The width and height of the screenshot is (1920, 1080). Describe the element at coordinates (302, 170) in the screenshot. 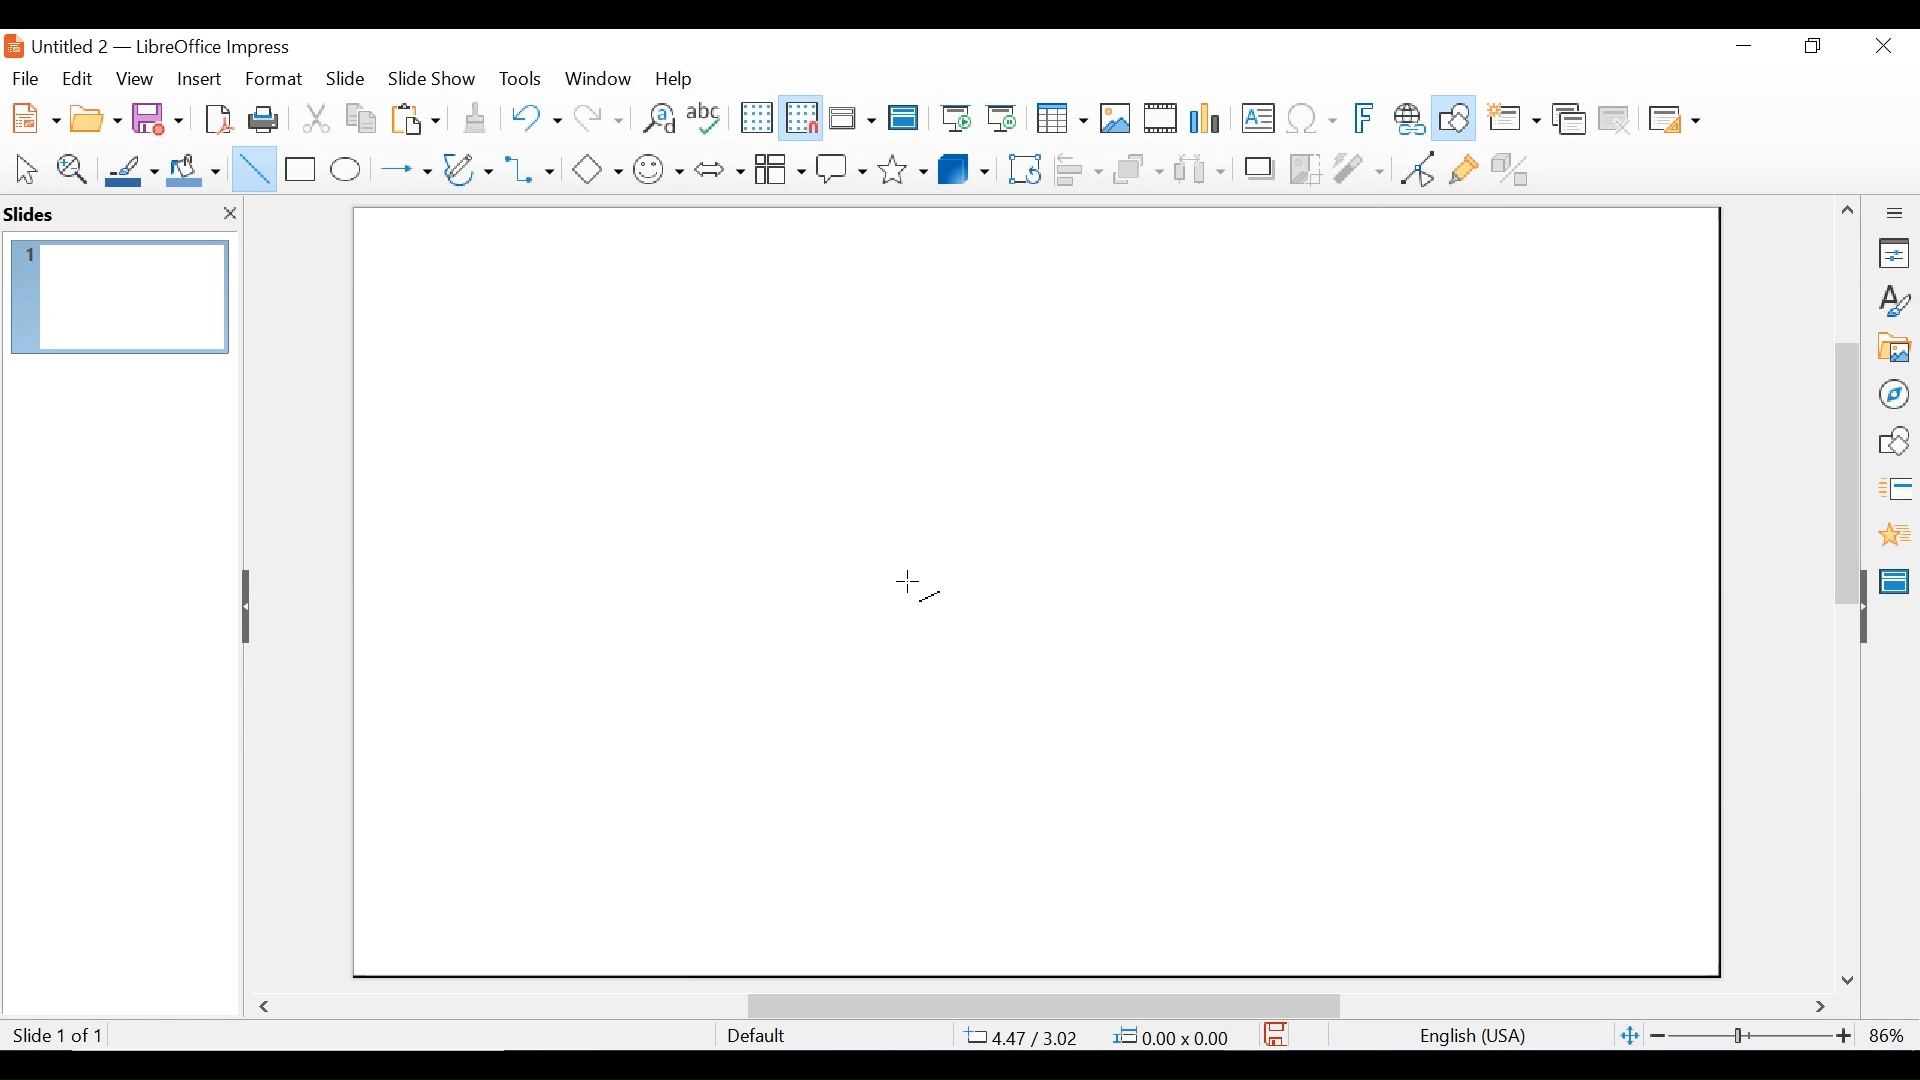

I see `Rectangle` at that location.